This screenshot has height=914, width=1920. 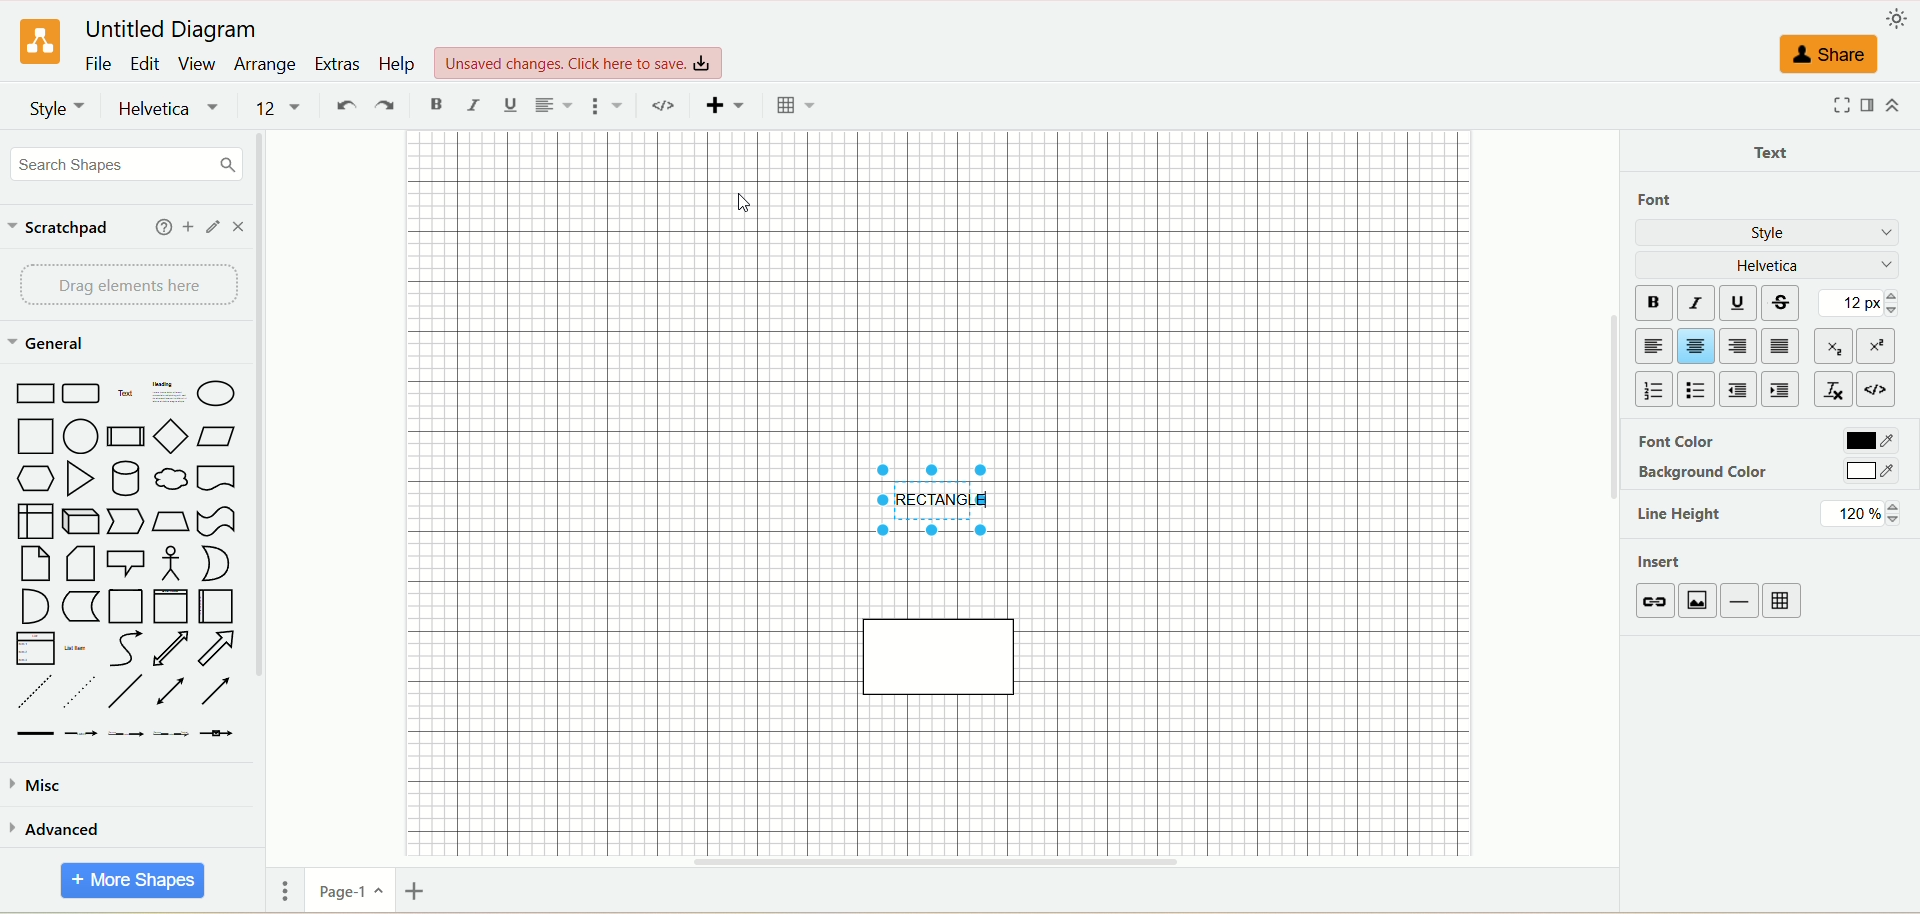 What do you see at coordinates (795, 106) in the screenshot?
I see `Table` at bounding box center [795, 106].